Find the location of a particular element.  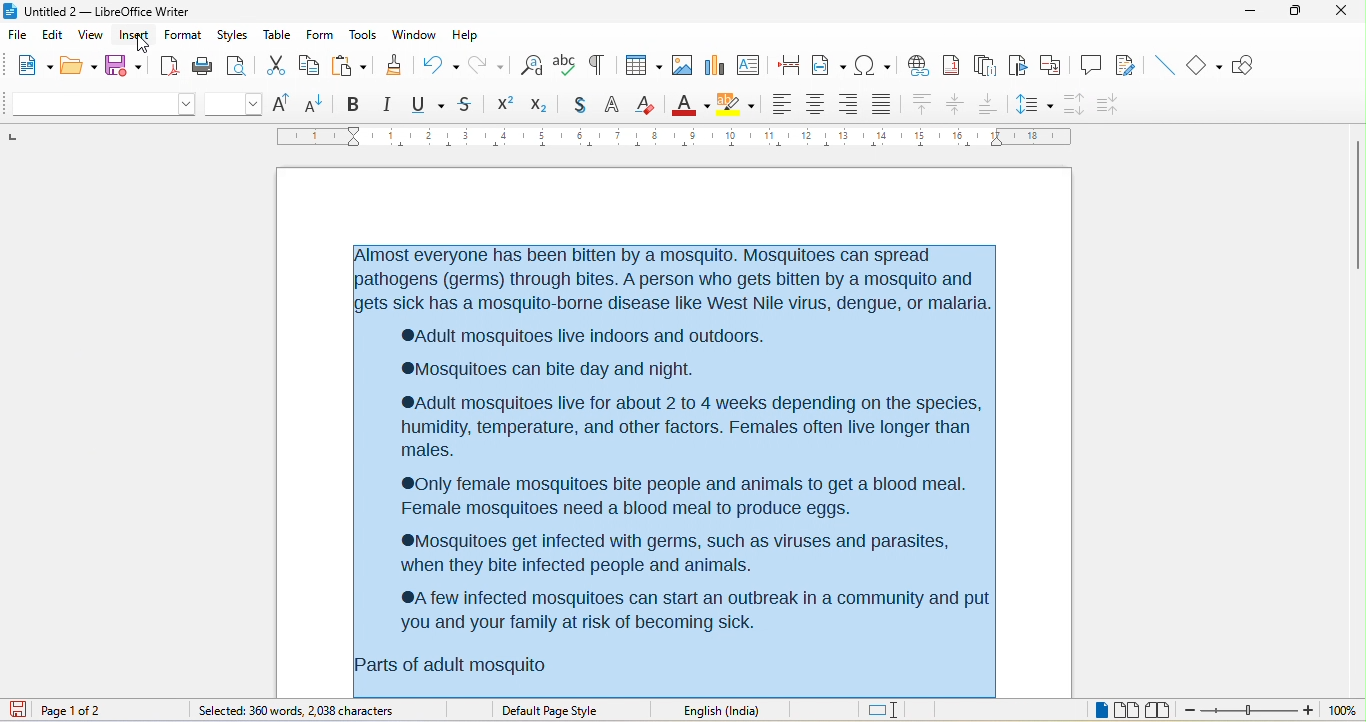

find and replace is located at coordinates (531, 67).